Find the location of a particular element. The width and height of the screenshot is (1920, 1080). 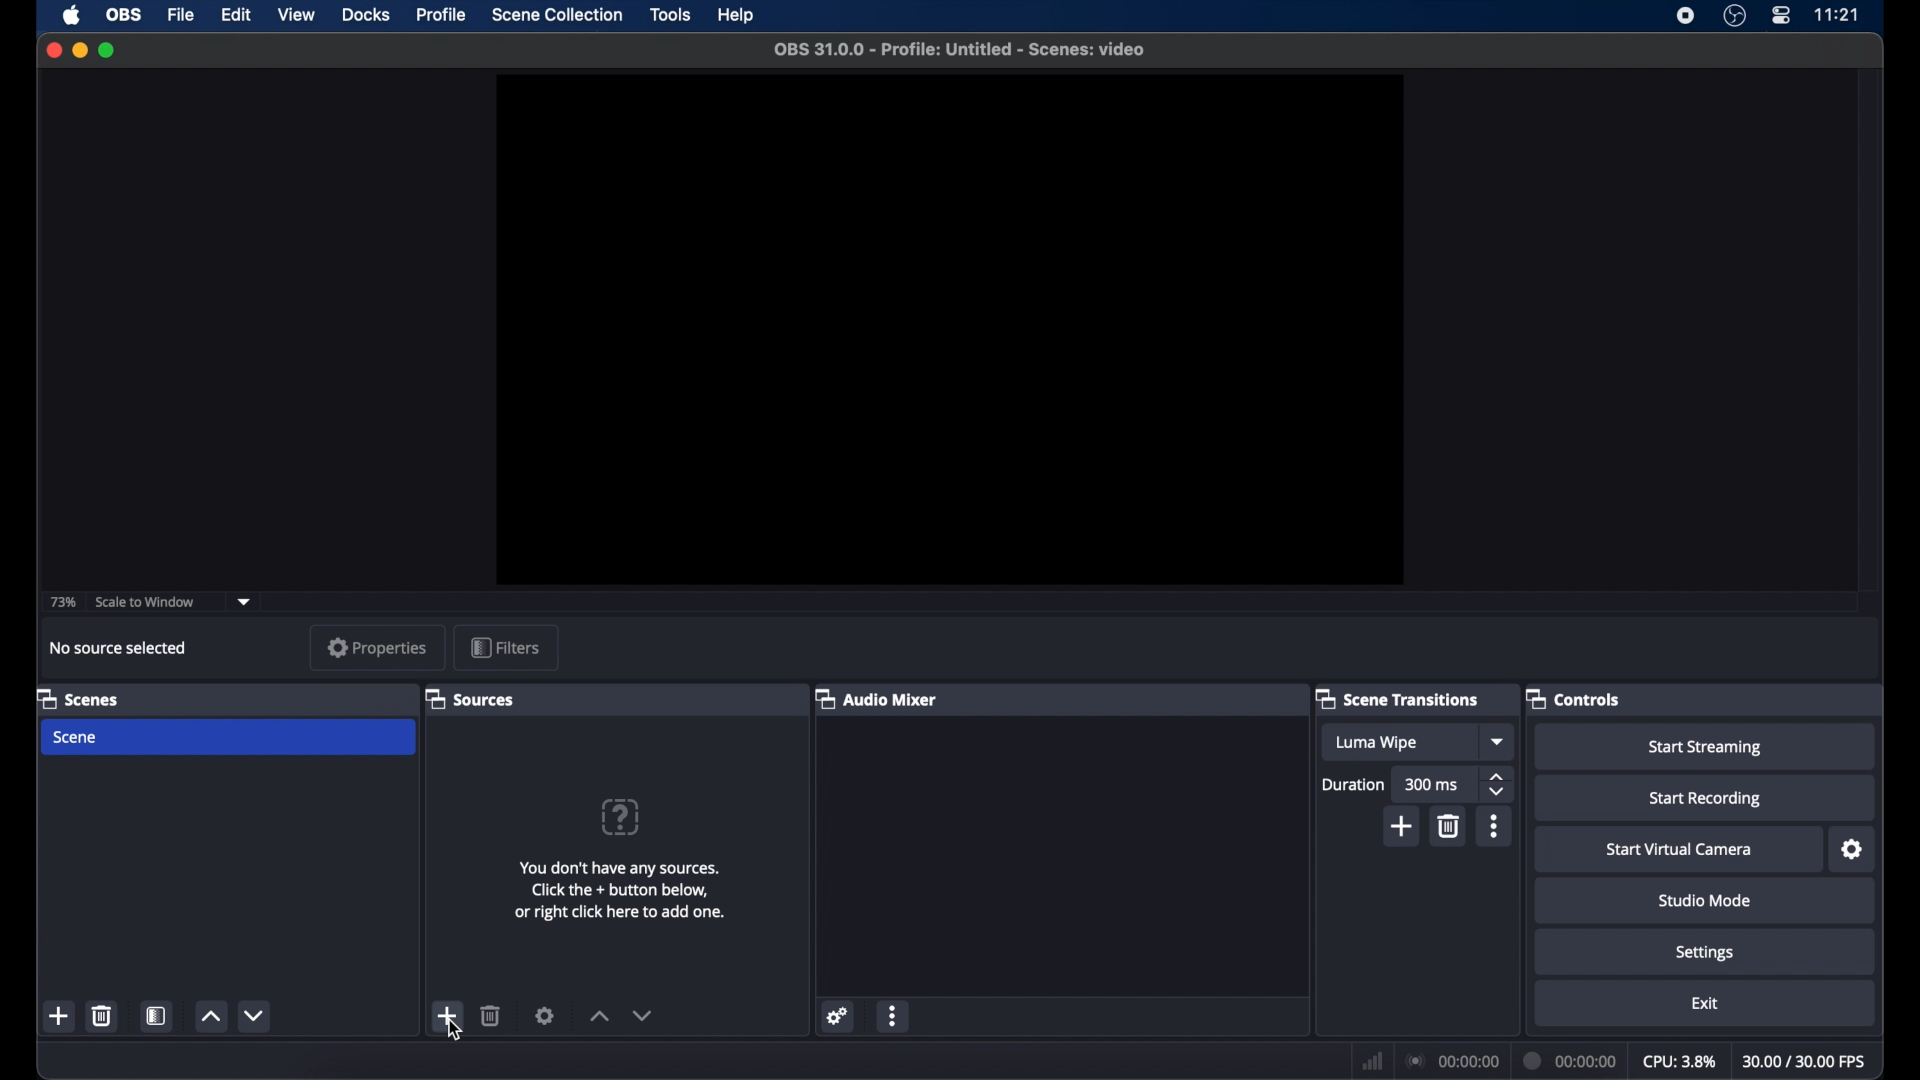

properties is located at coordinates (378, 648).